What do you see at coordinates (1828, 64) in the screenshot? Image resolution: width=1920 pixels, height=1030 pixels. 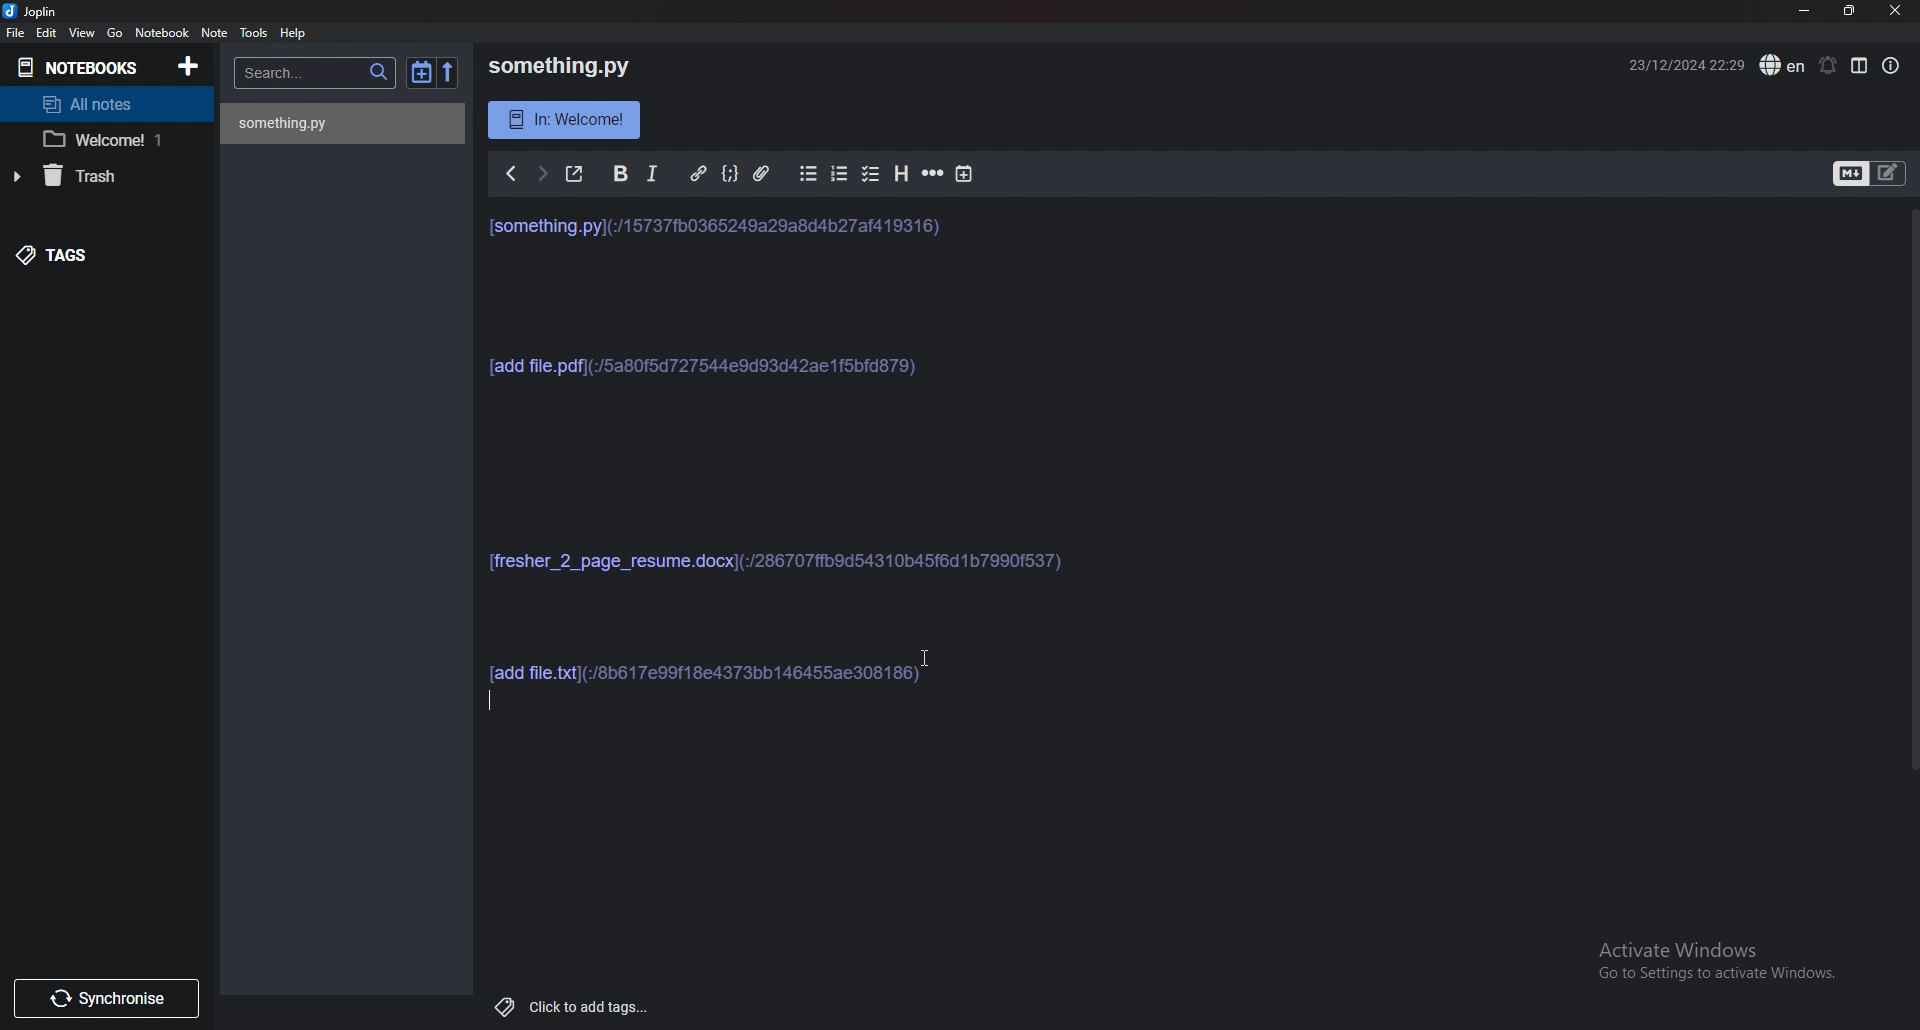 I see `Set alarm` at bounding box center [1828, 64].